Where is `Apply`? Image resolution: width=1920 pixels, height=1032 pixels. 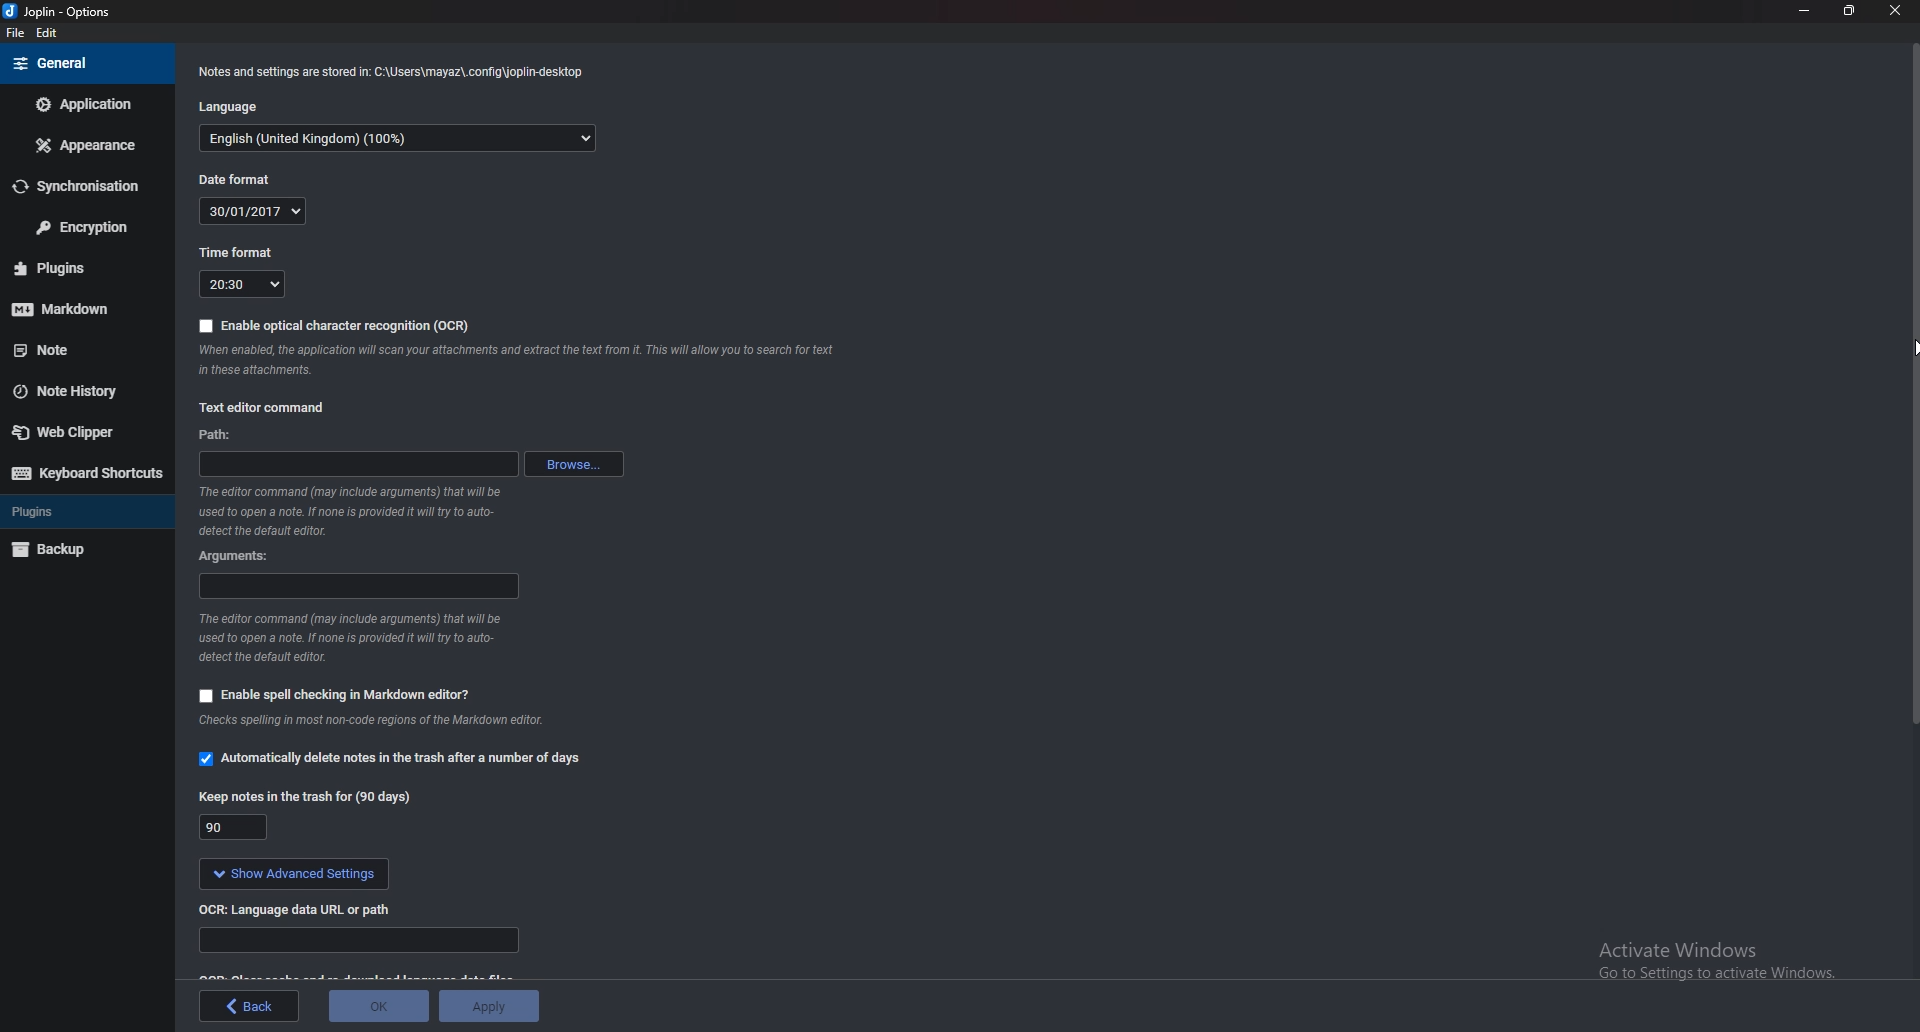
Apply is located at coordinates (490, 1005).